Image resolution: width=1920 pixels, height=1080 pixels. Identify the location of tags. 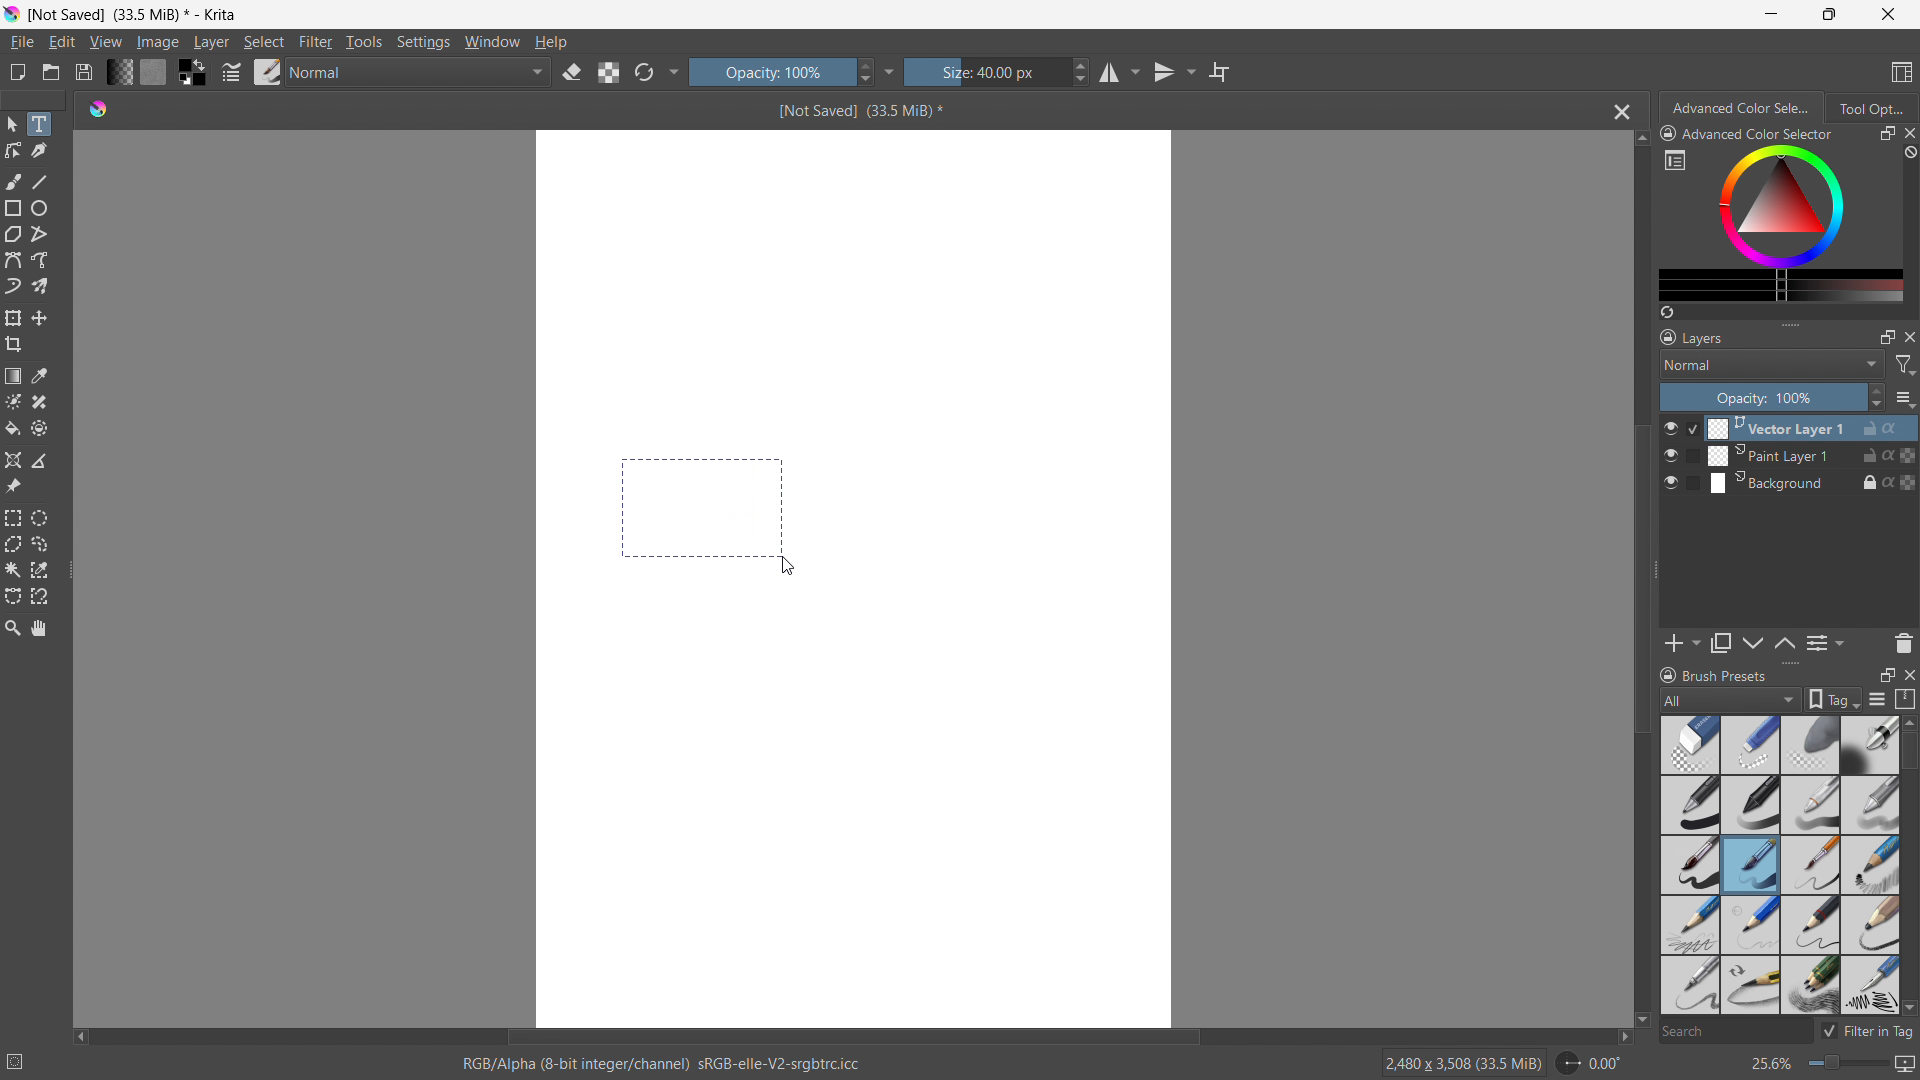
(1834, 699).